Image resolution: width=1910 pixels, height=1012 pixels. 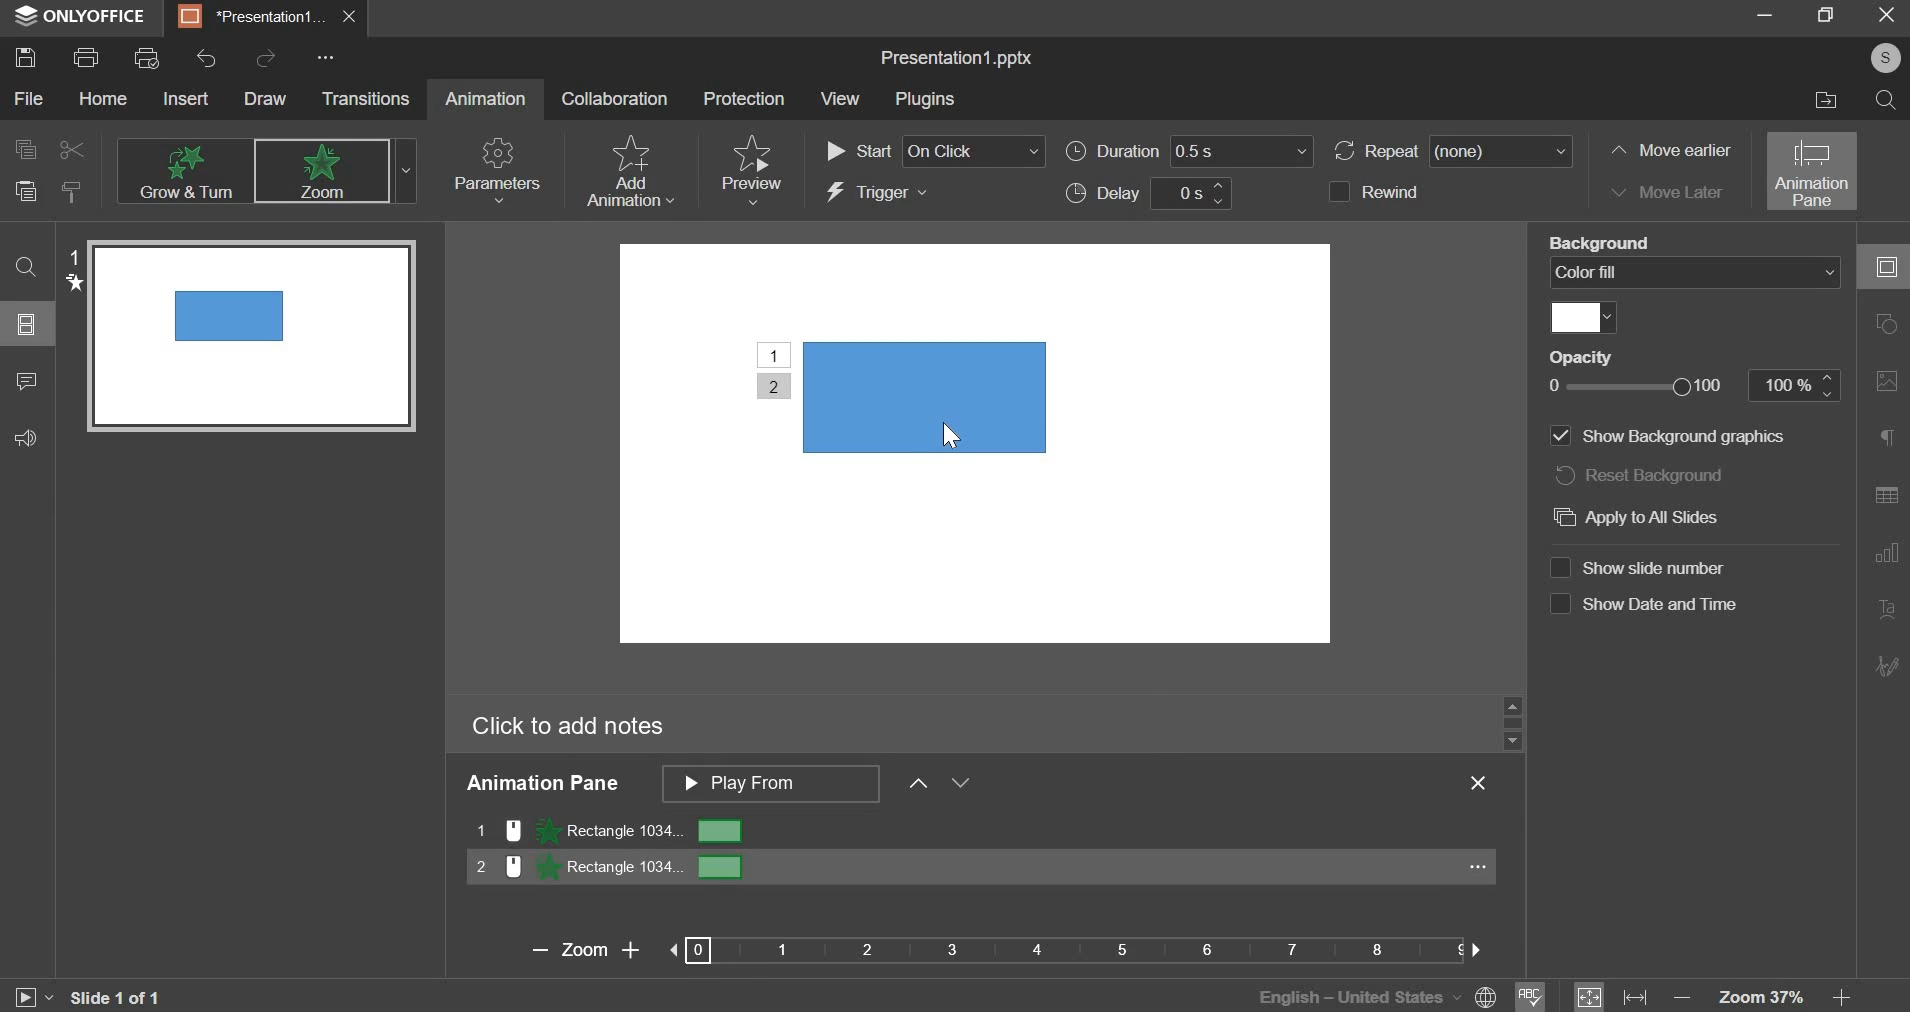 I want to click on Slide Size, so click(x=1885, y=439).